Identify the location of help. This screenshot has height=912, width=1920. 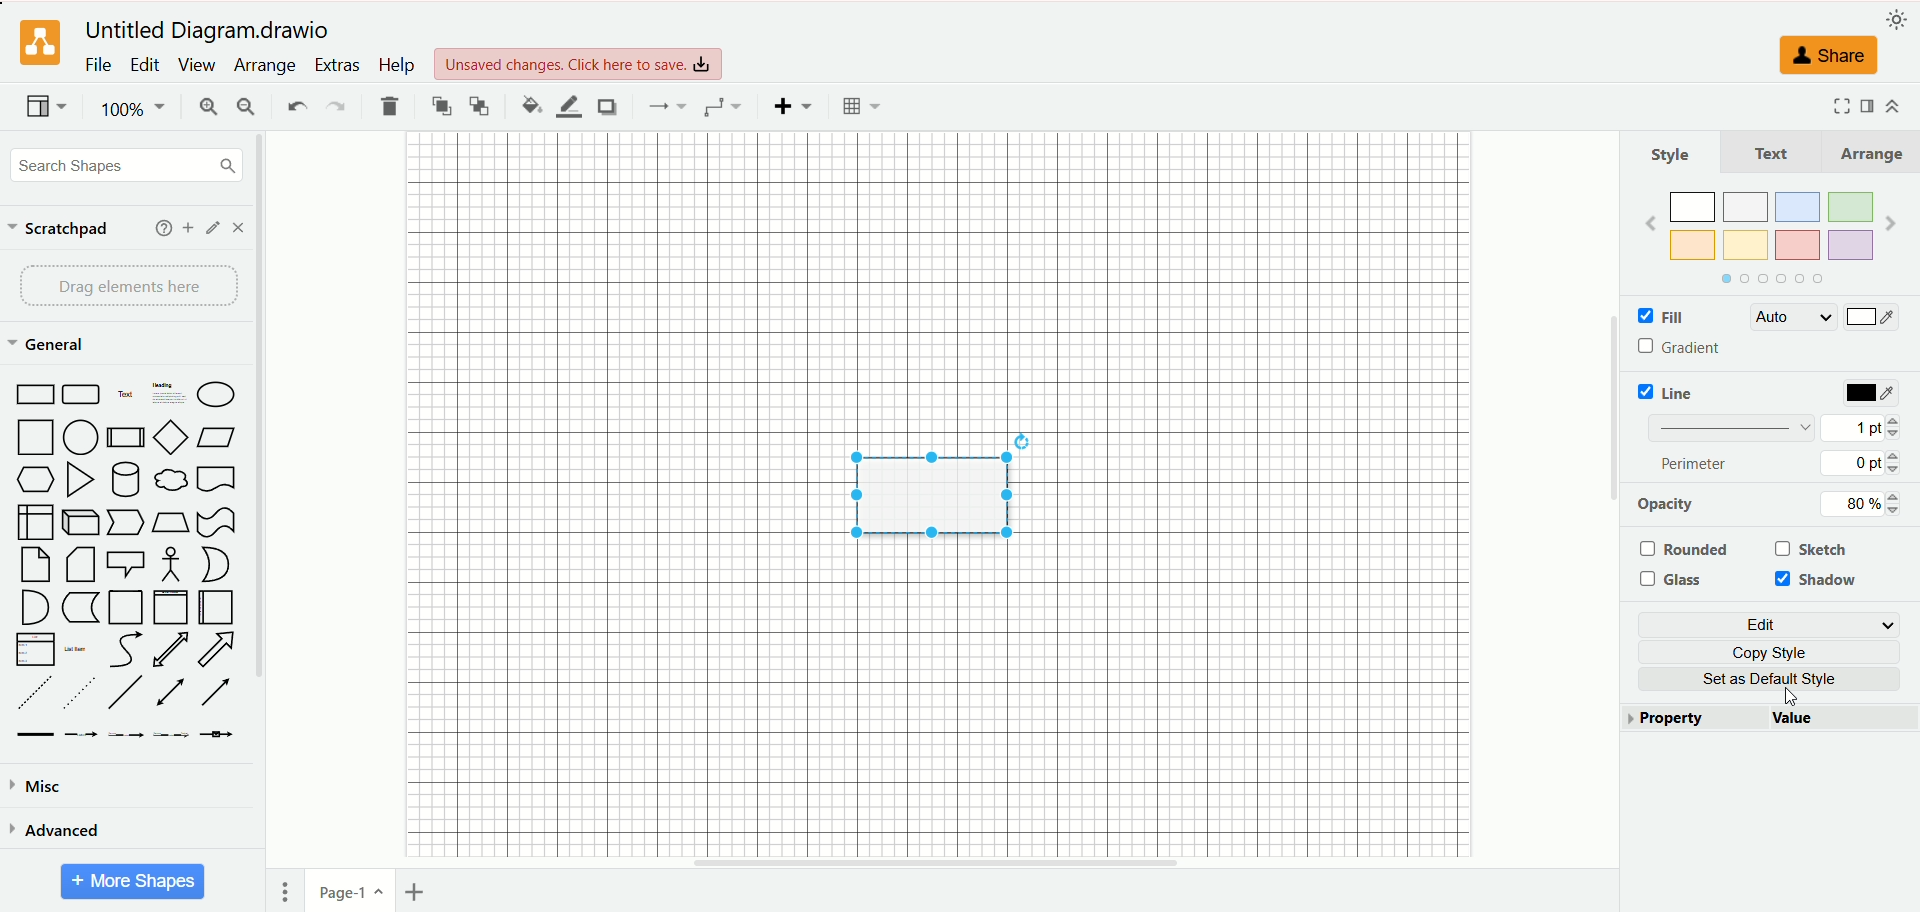
(164, 228).